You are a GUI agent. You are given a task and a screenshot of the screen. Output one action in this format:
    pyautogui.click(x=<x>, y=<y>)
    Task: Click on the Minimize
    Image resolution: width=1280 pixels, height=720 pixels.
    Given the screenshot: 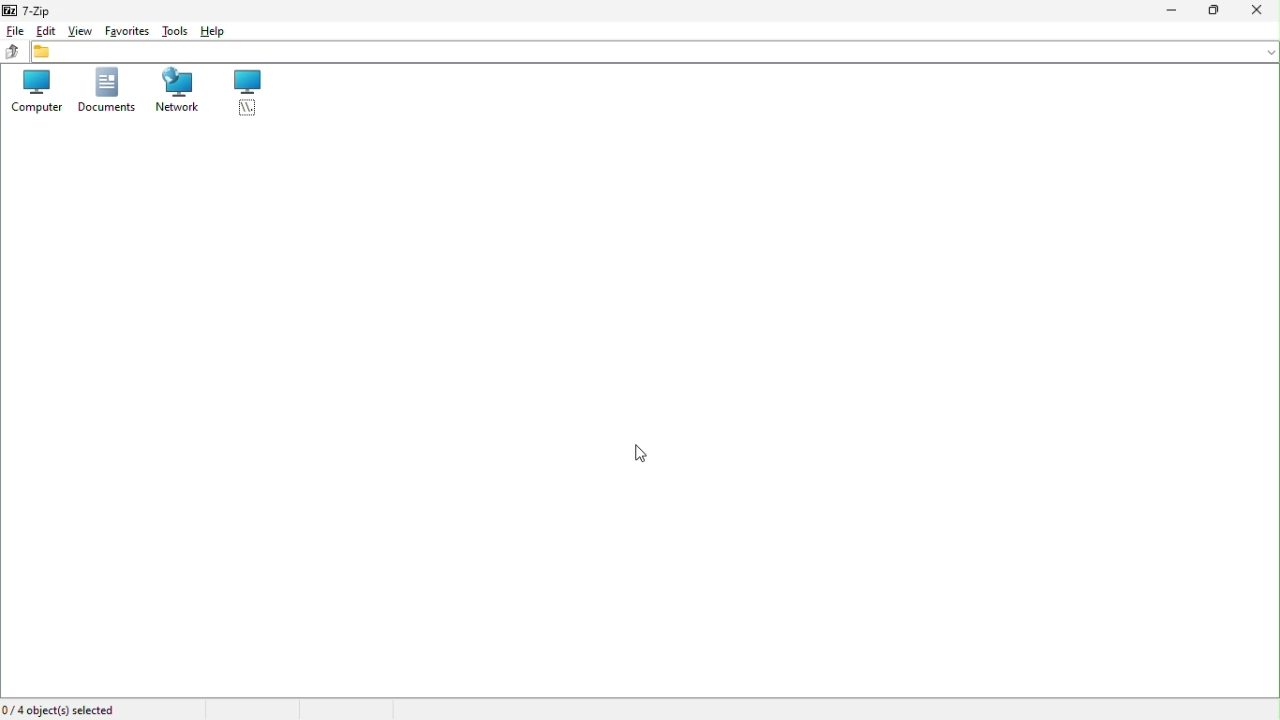 What is the action you would take?
    pyautogui.click(x=1166, y=13)
    